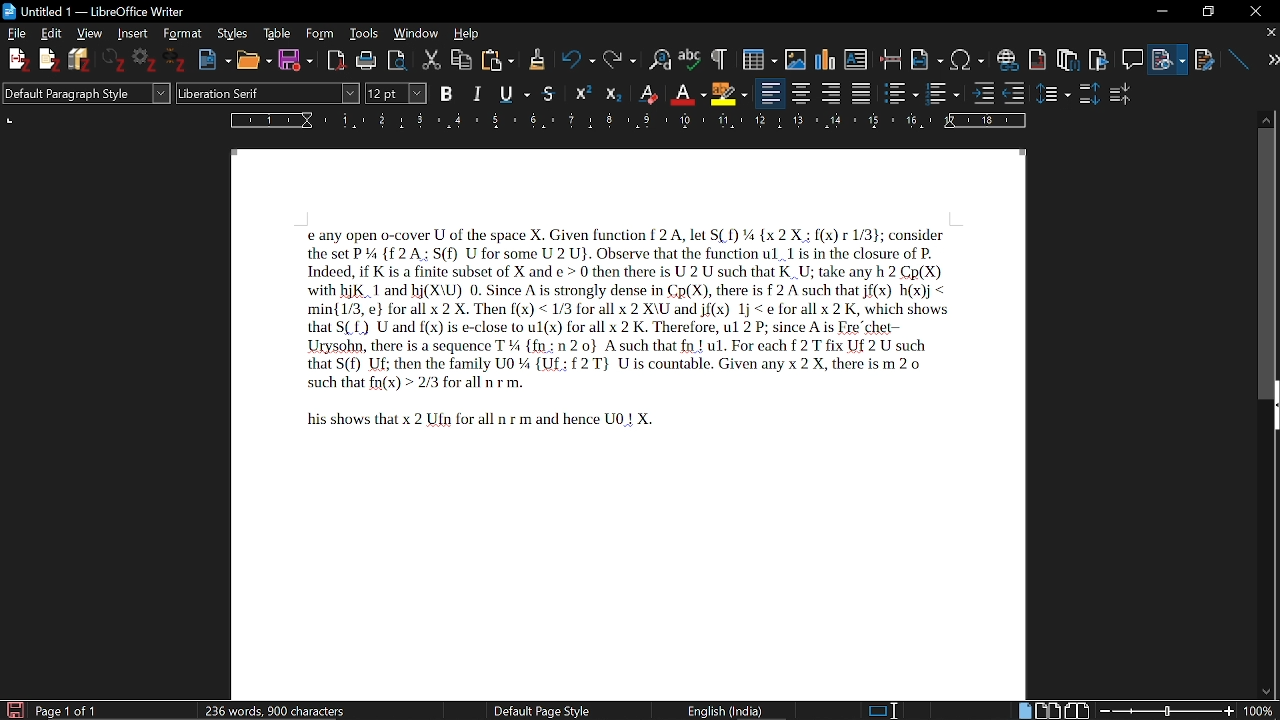  What do you see at coordinates (788, 56) in the screenshot?
I see `Insert Image` at bounding box center [788, 56].